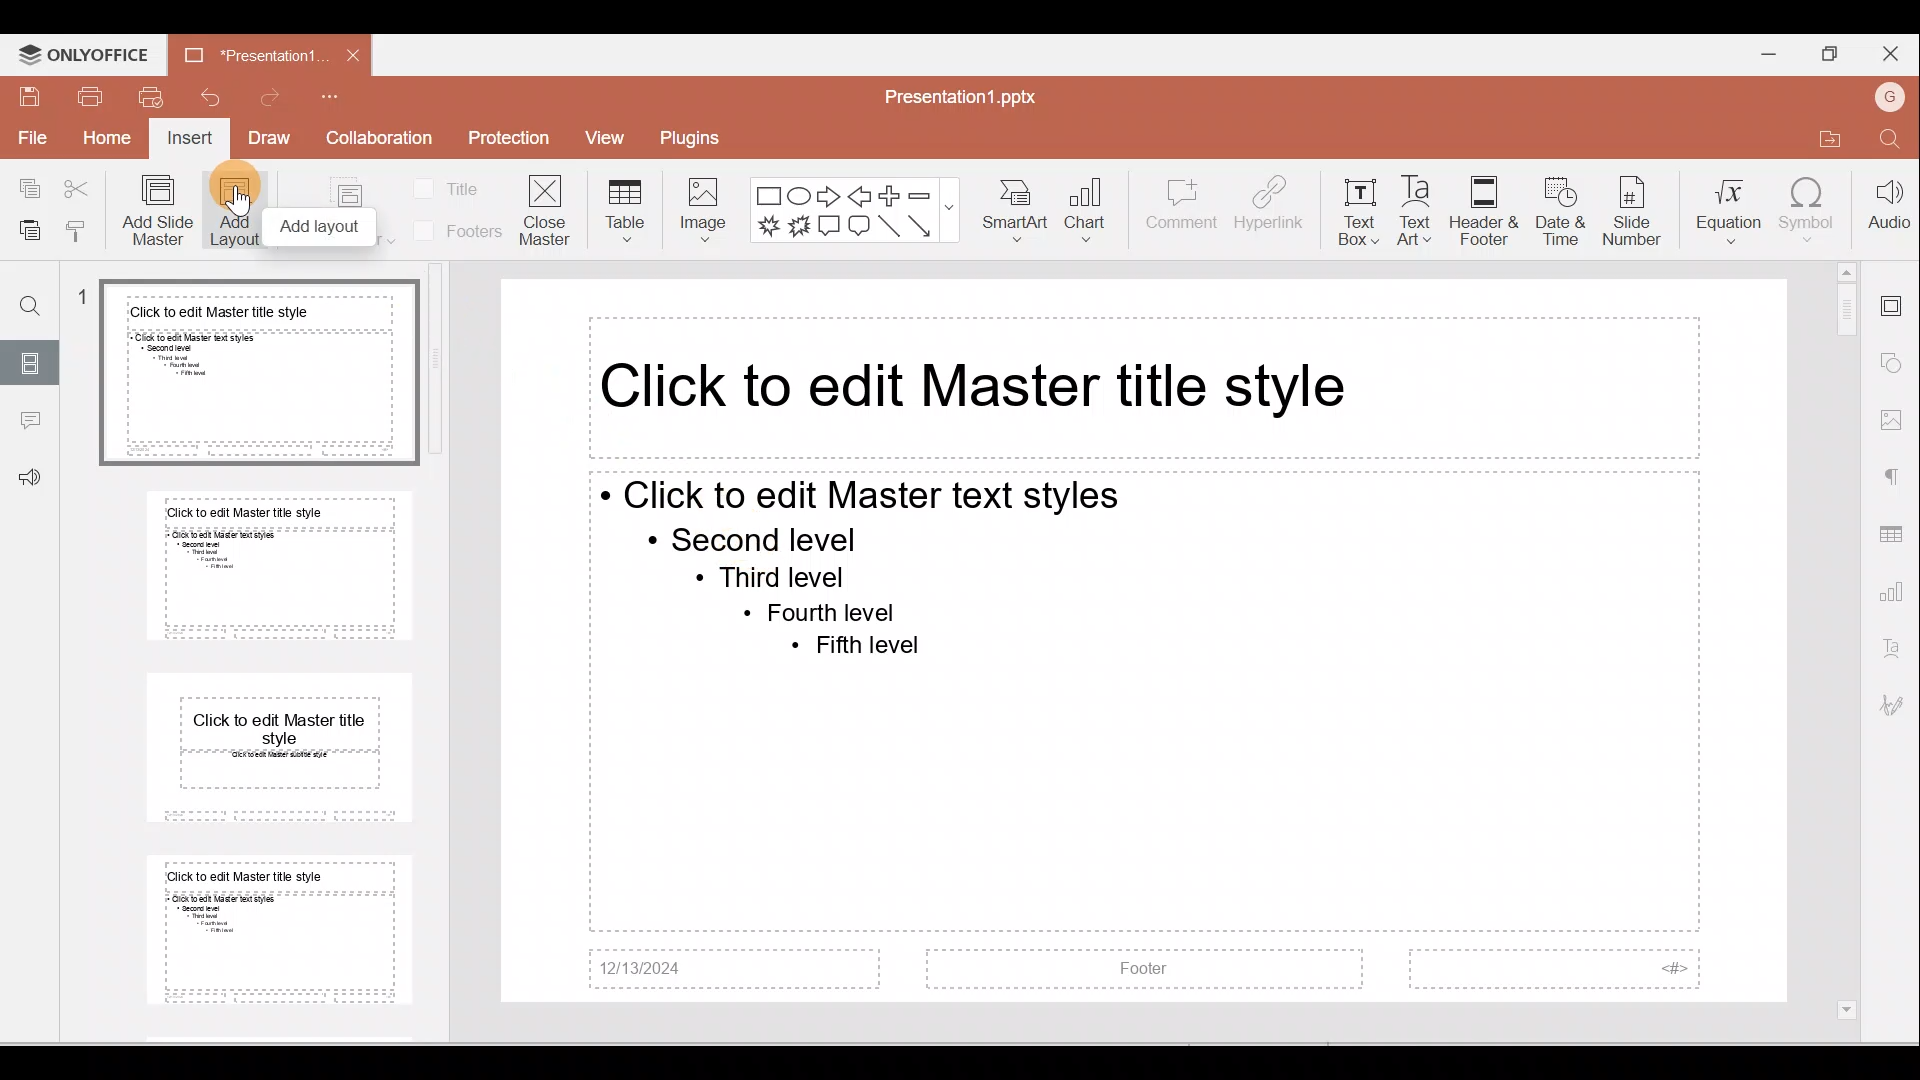 Image resolution: width=1920 pixels, height=1080 pixels. I want to click on Paragraph settings, so click(1895, 474).